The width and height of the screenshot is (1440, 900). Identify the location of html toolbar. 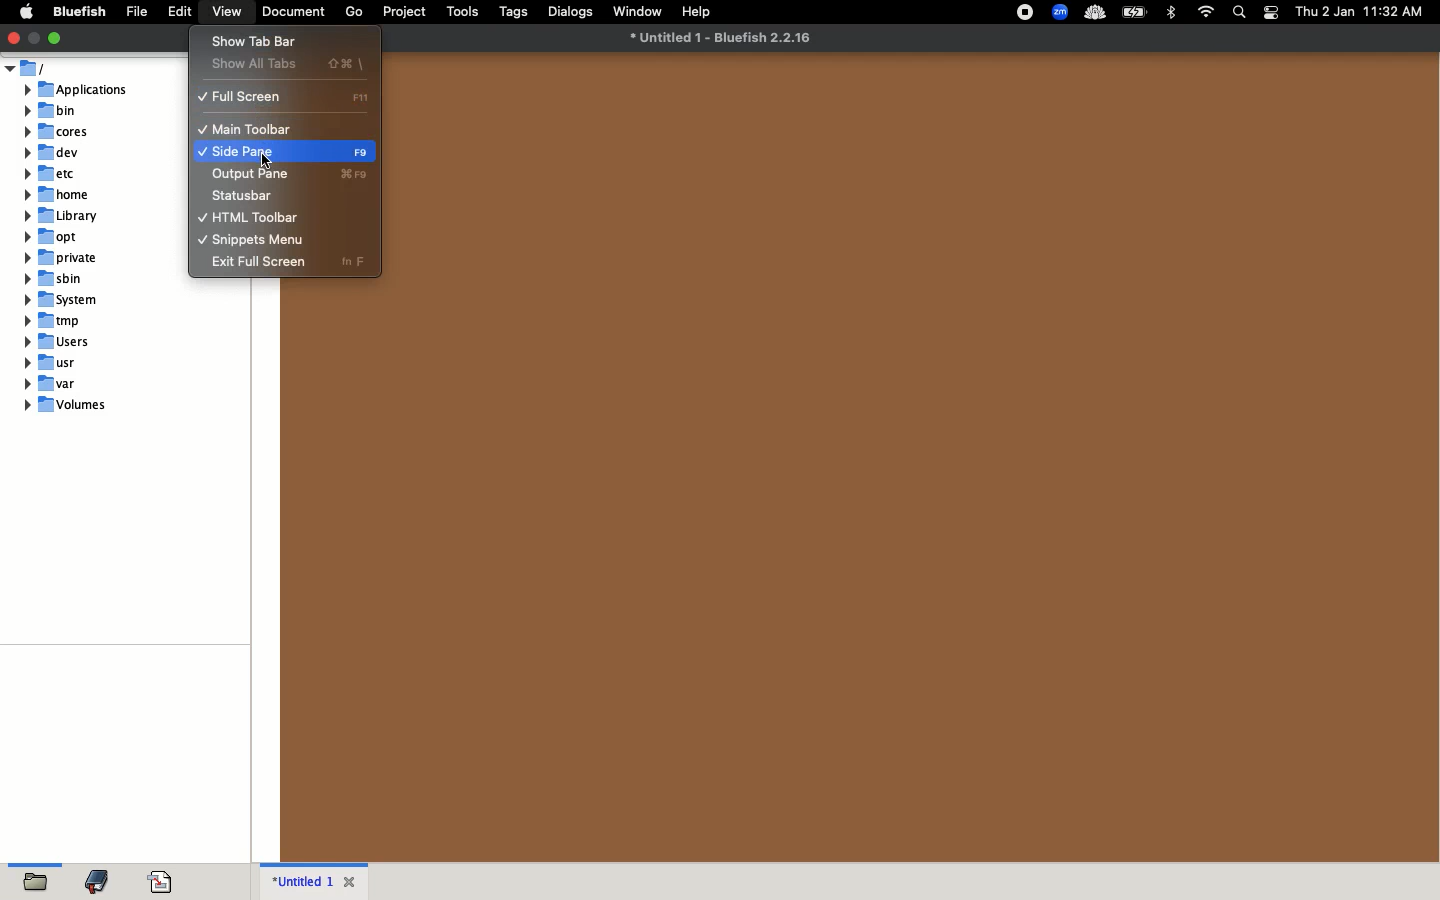
(250, 217).